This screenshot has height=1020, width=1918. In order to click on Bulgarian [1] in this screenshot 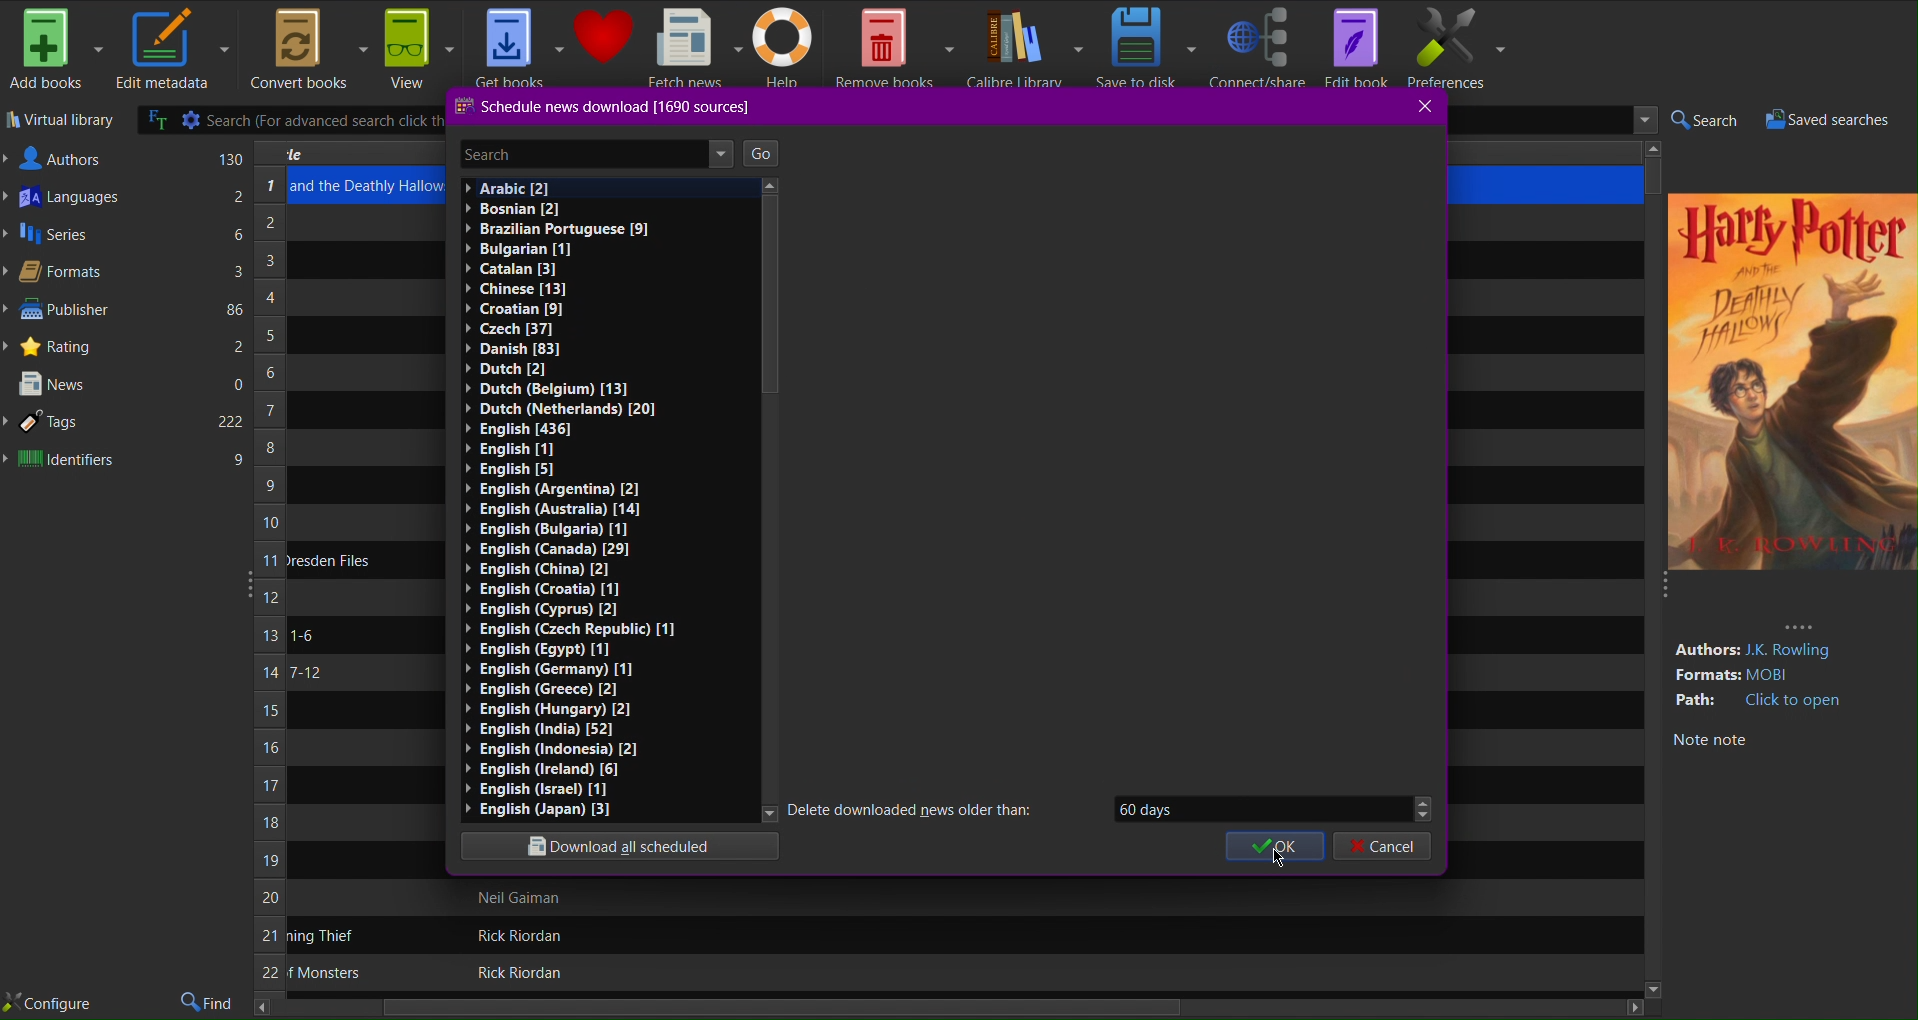, I will do `click(519, 249)`.